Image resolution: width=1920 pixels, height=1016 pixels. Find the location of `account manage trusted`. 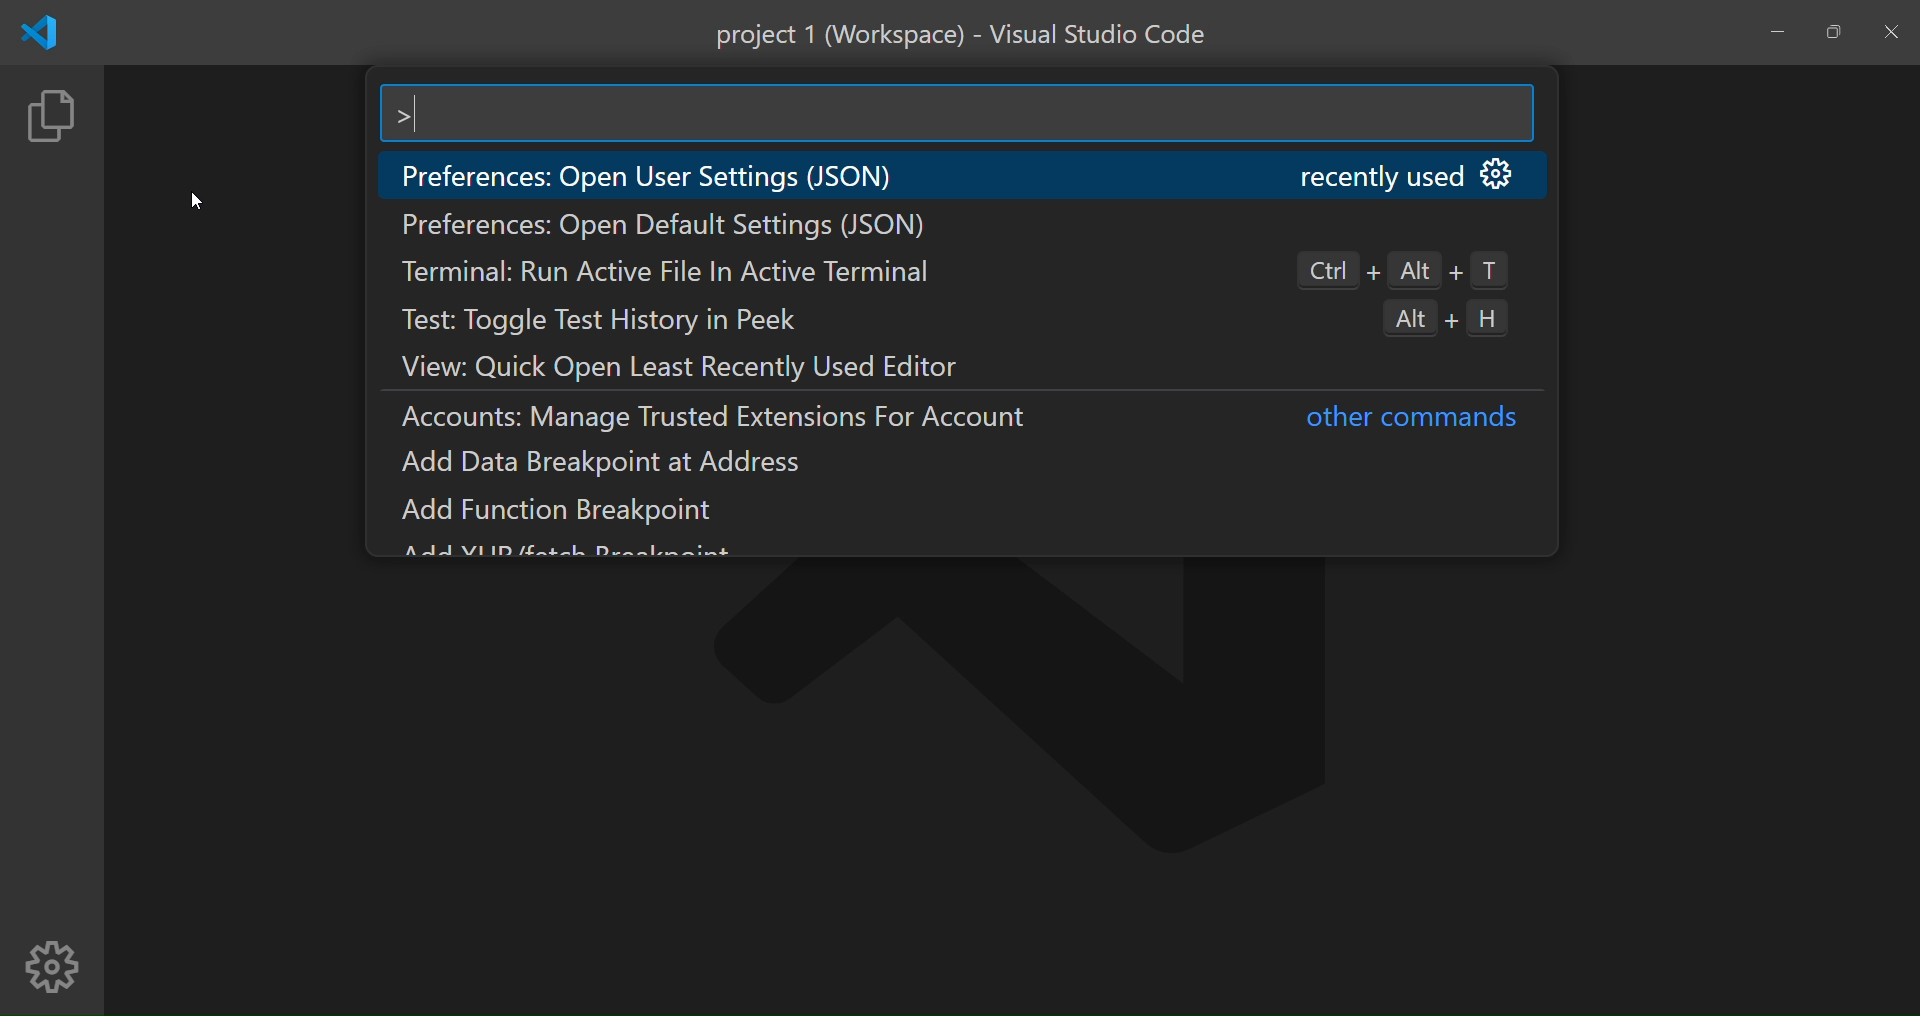

account manage trusted is located at coordinates (731, 422).